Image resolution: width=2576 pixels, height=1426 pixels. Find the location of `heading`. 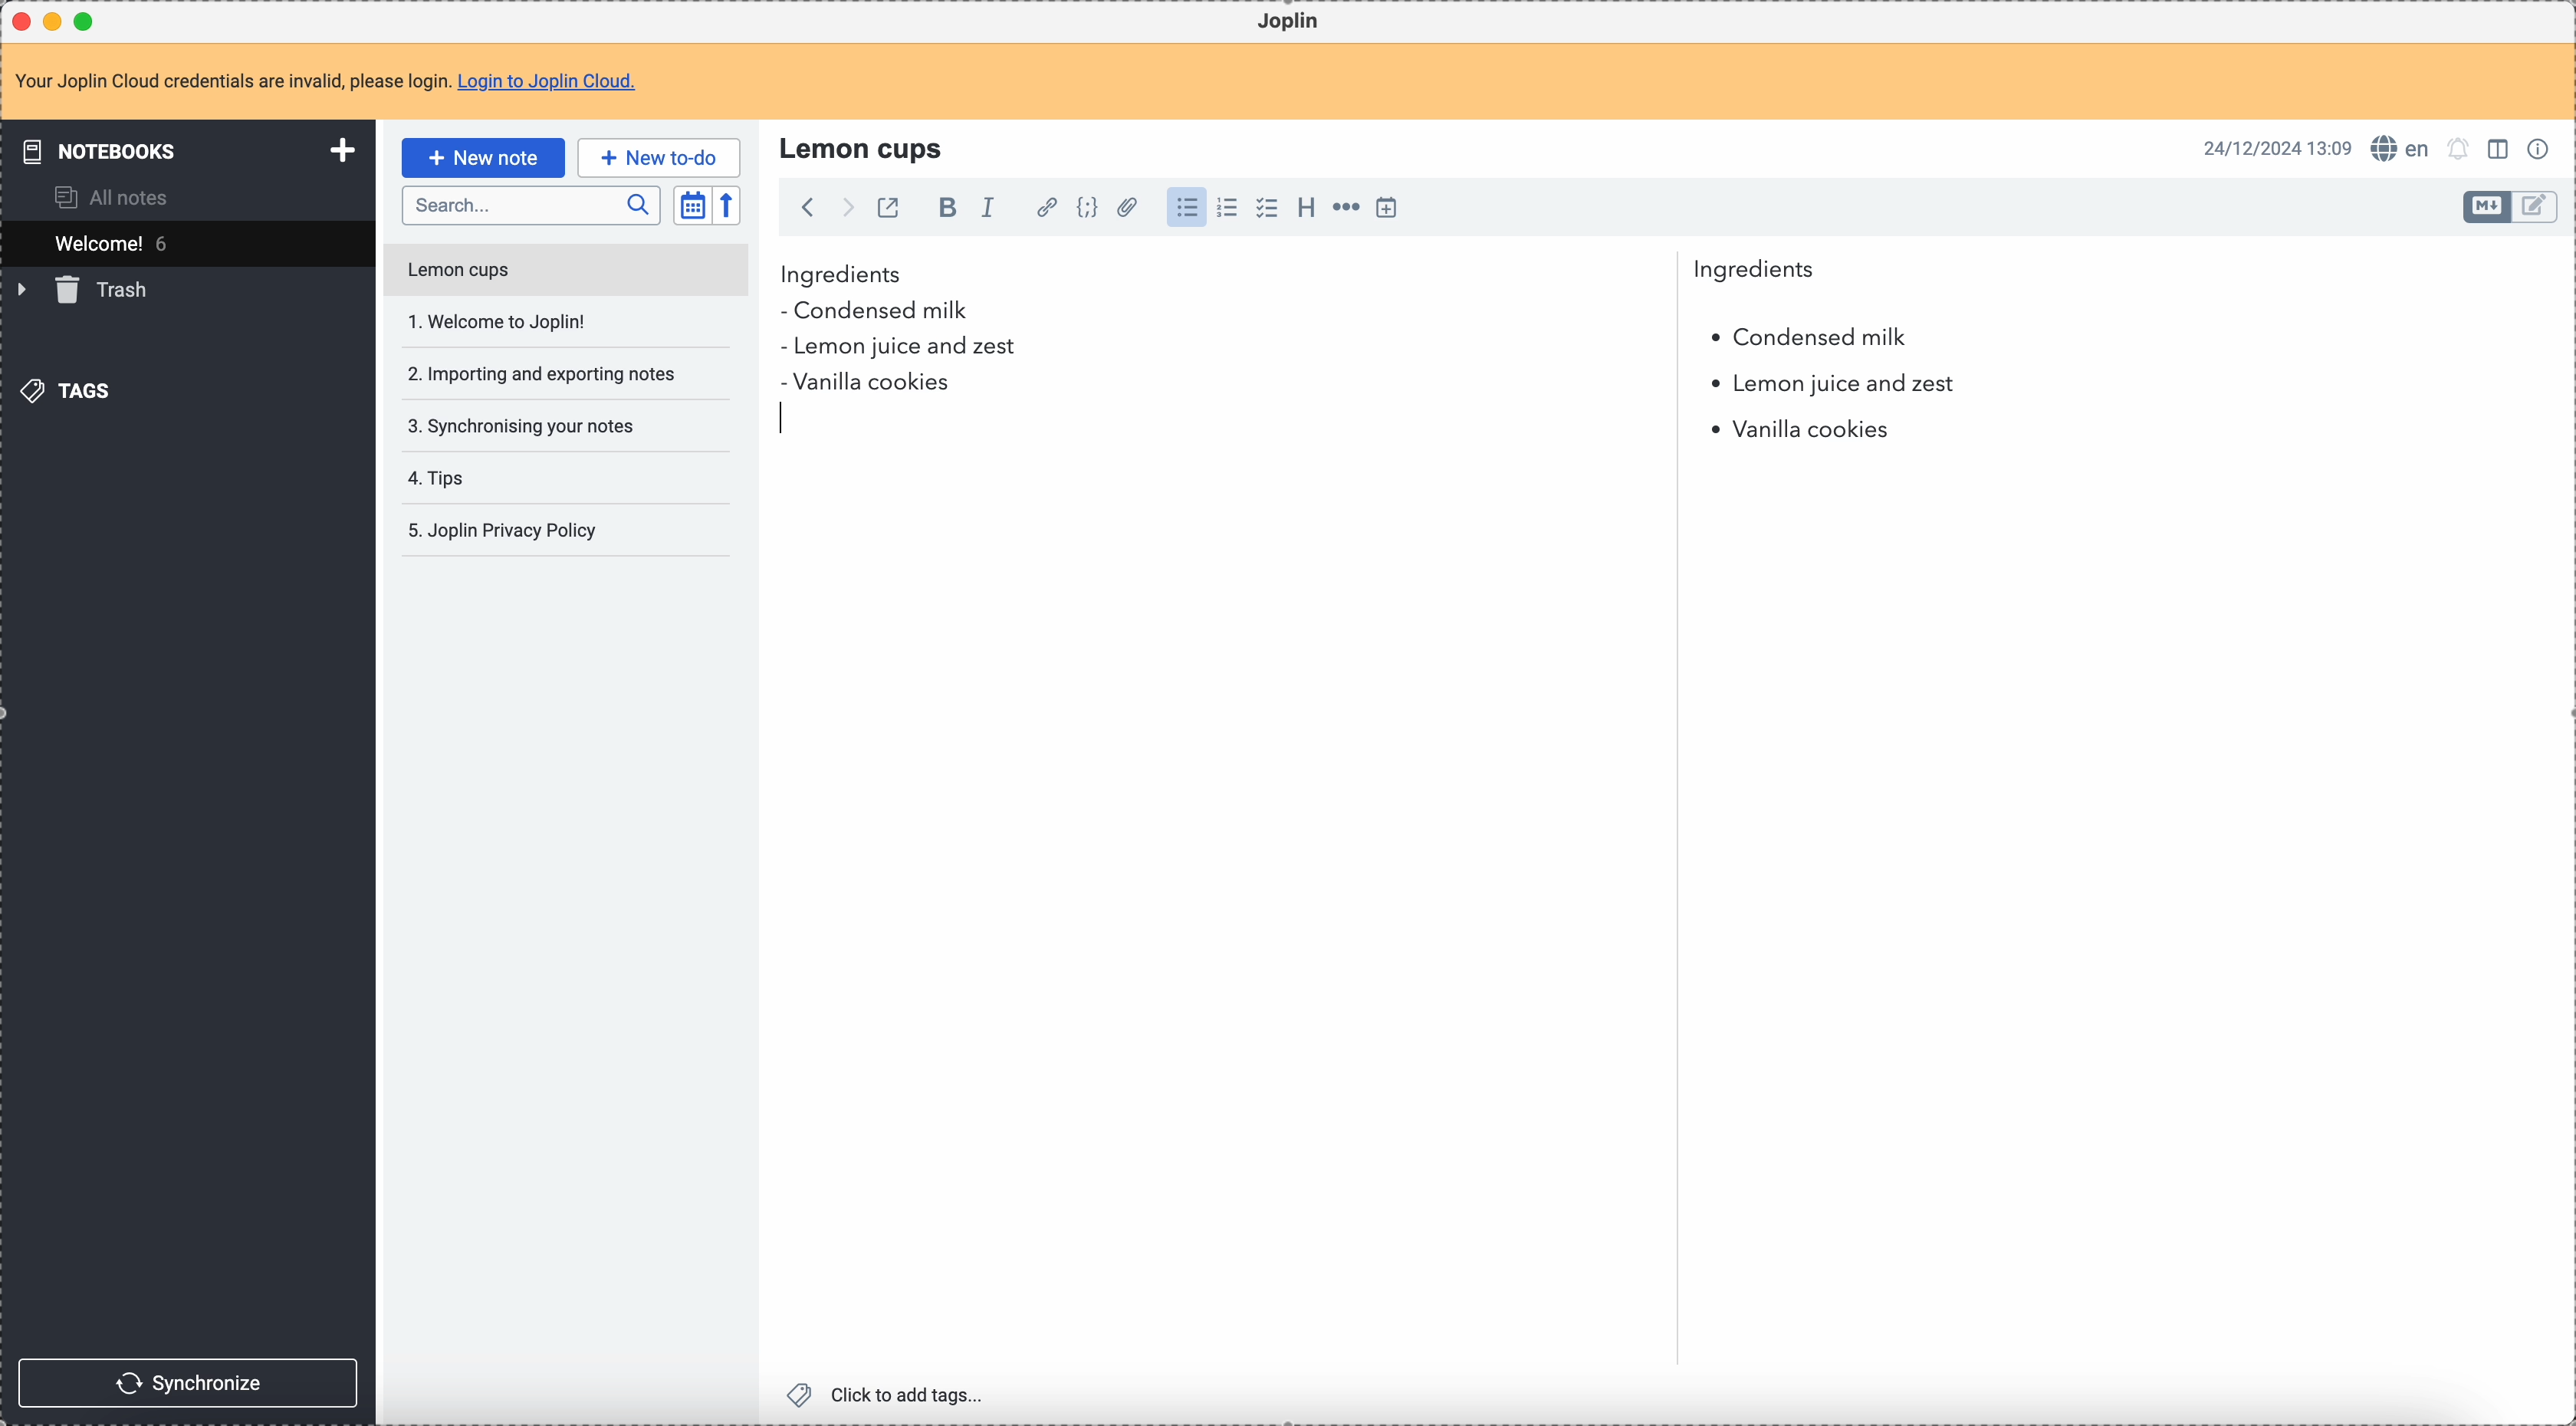

heading is located at coordinates (1306, 206).